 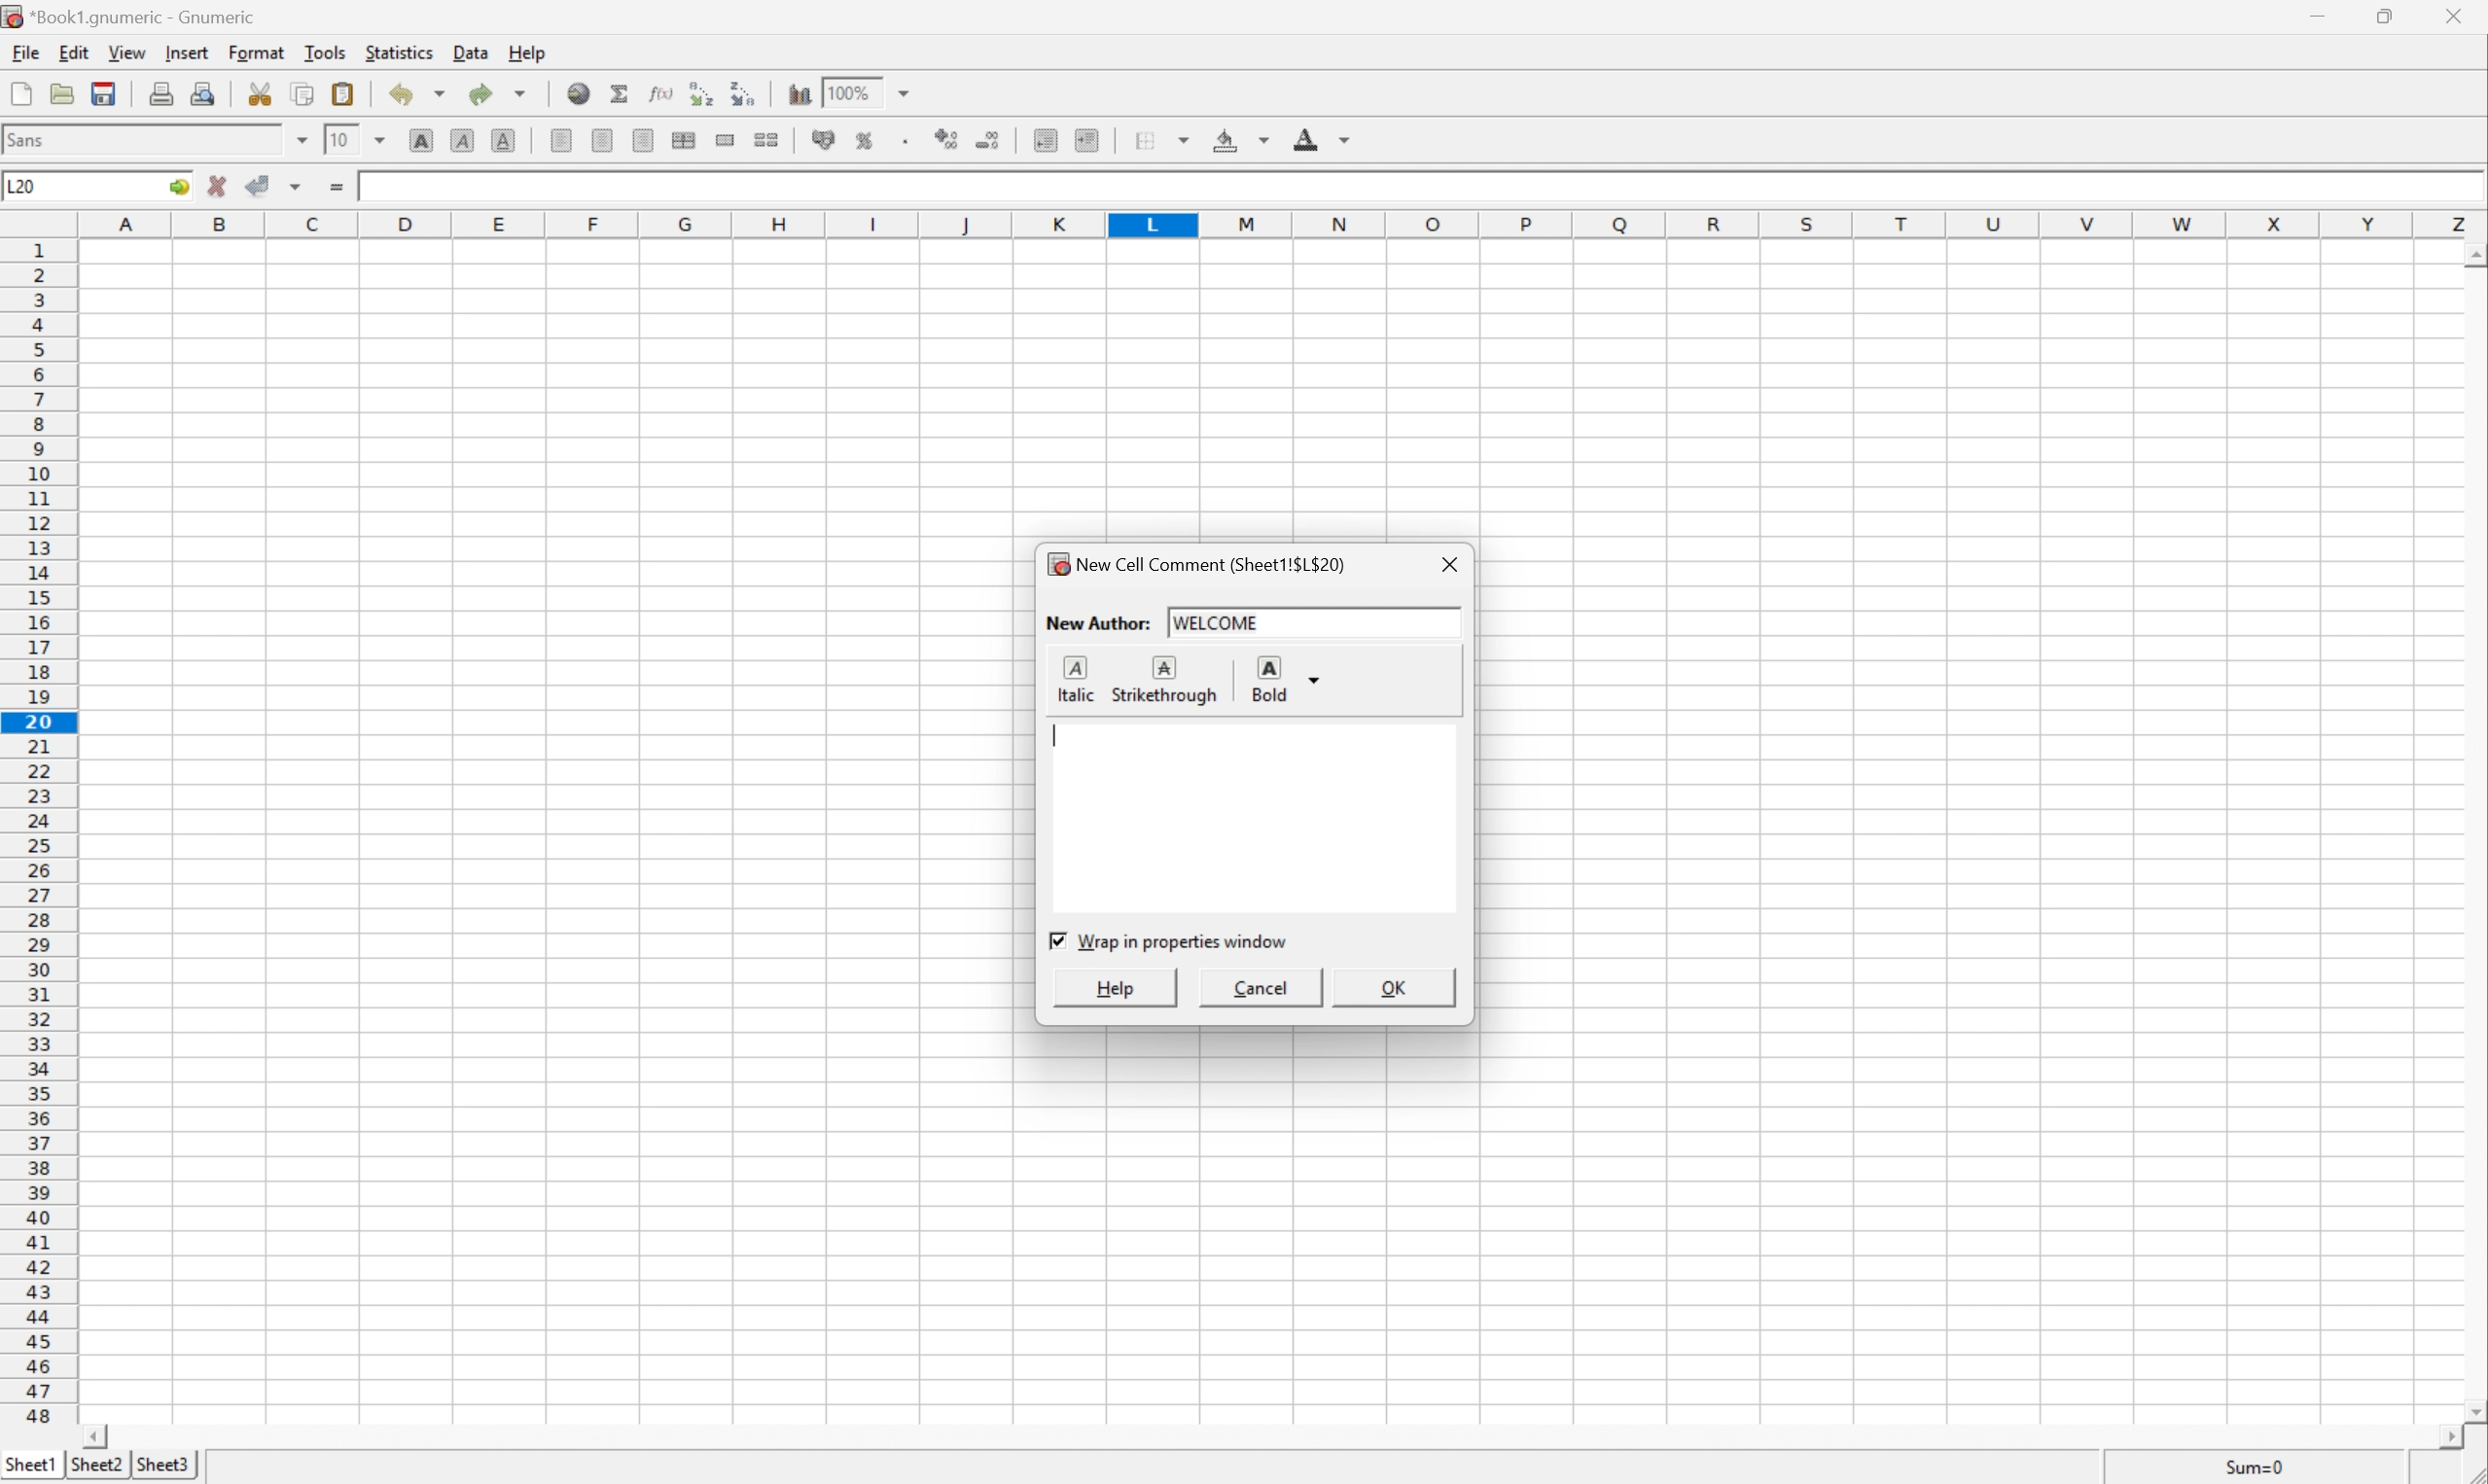 What do you see at coordinates (1283, 225) in the screenshot?
I see `Column names` at bounding box center [1283, 225].